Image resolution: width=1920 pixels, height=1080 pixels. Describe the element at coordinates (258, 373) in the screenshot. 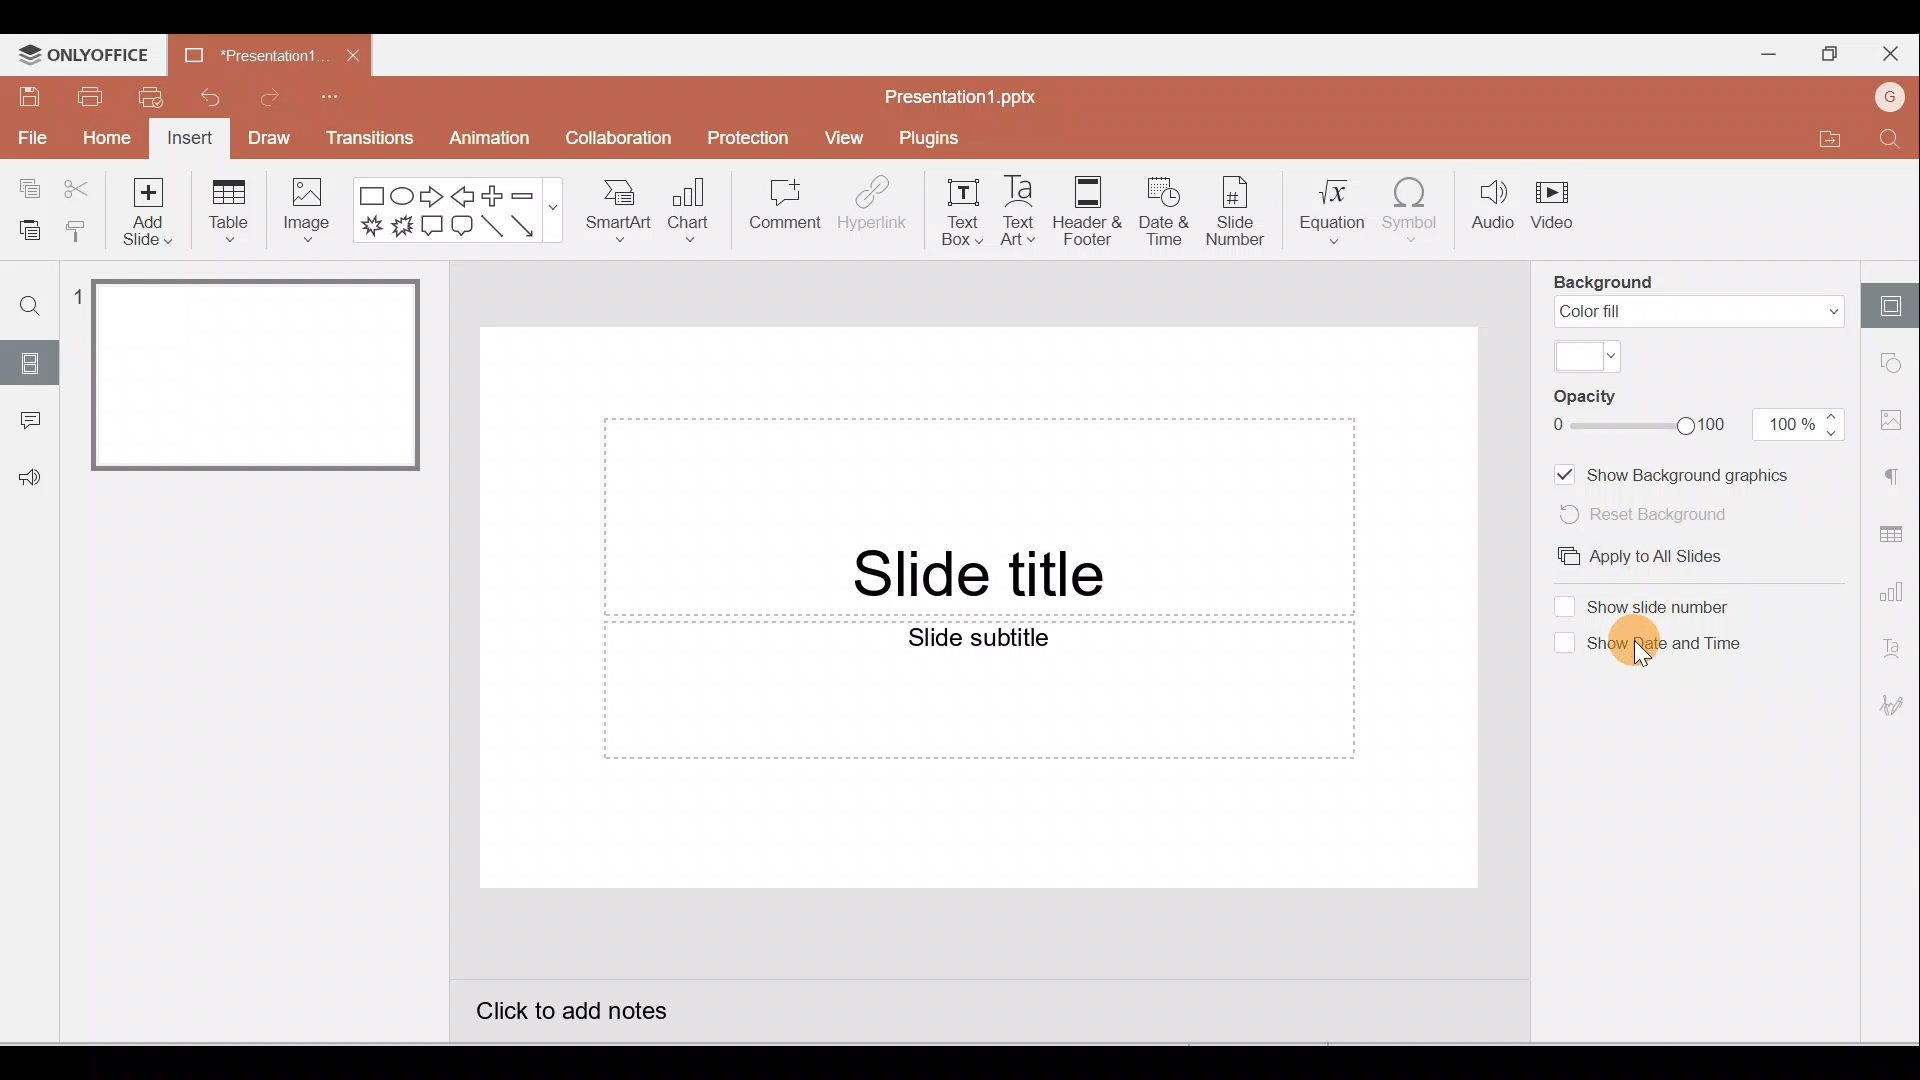

I see `Master slide 1` at that location.